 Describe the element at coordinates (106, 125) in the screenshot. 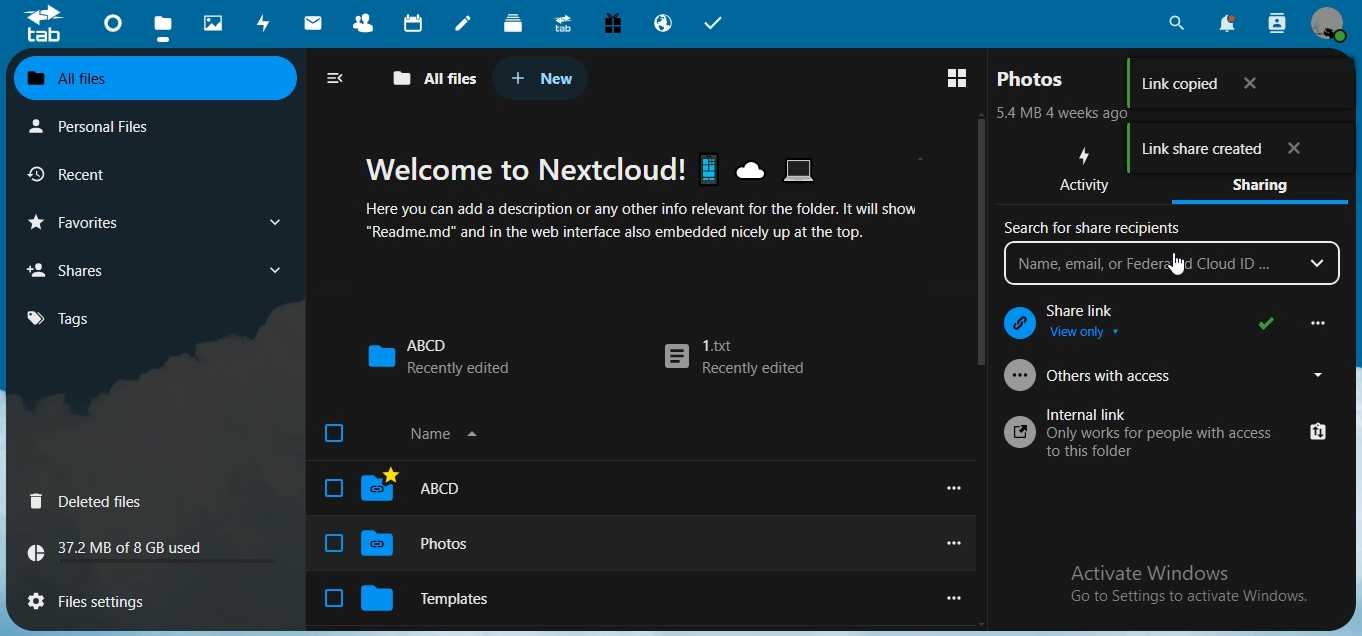

I see `personal files` at that location.